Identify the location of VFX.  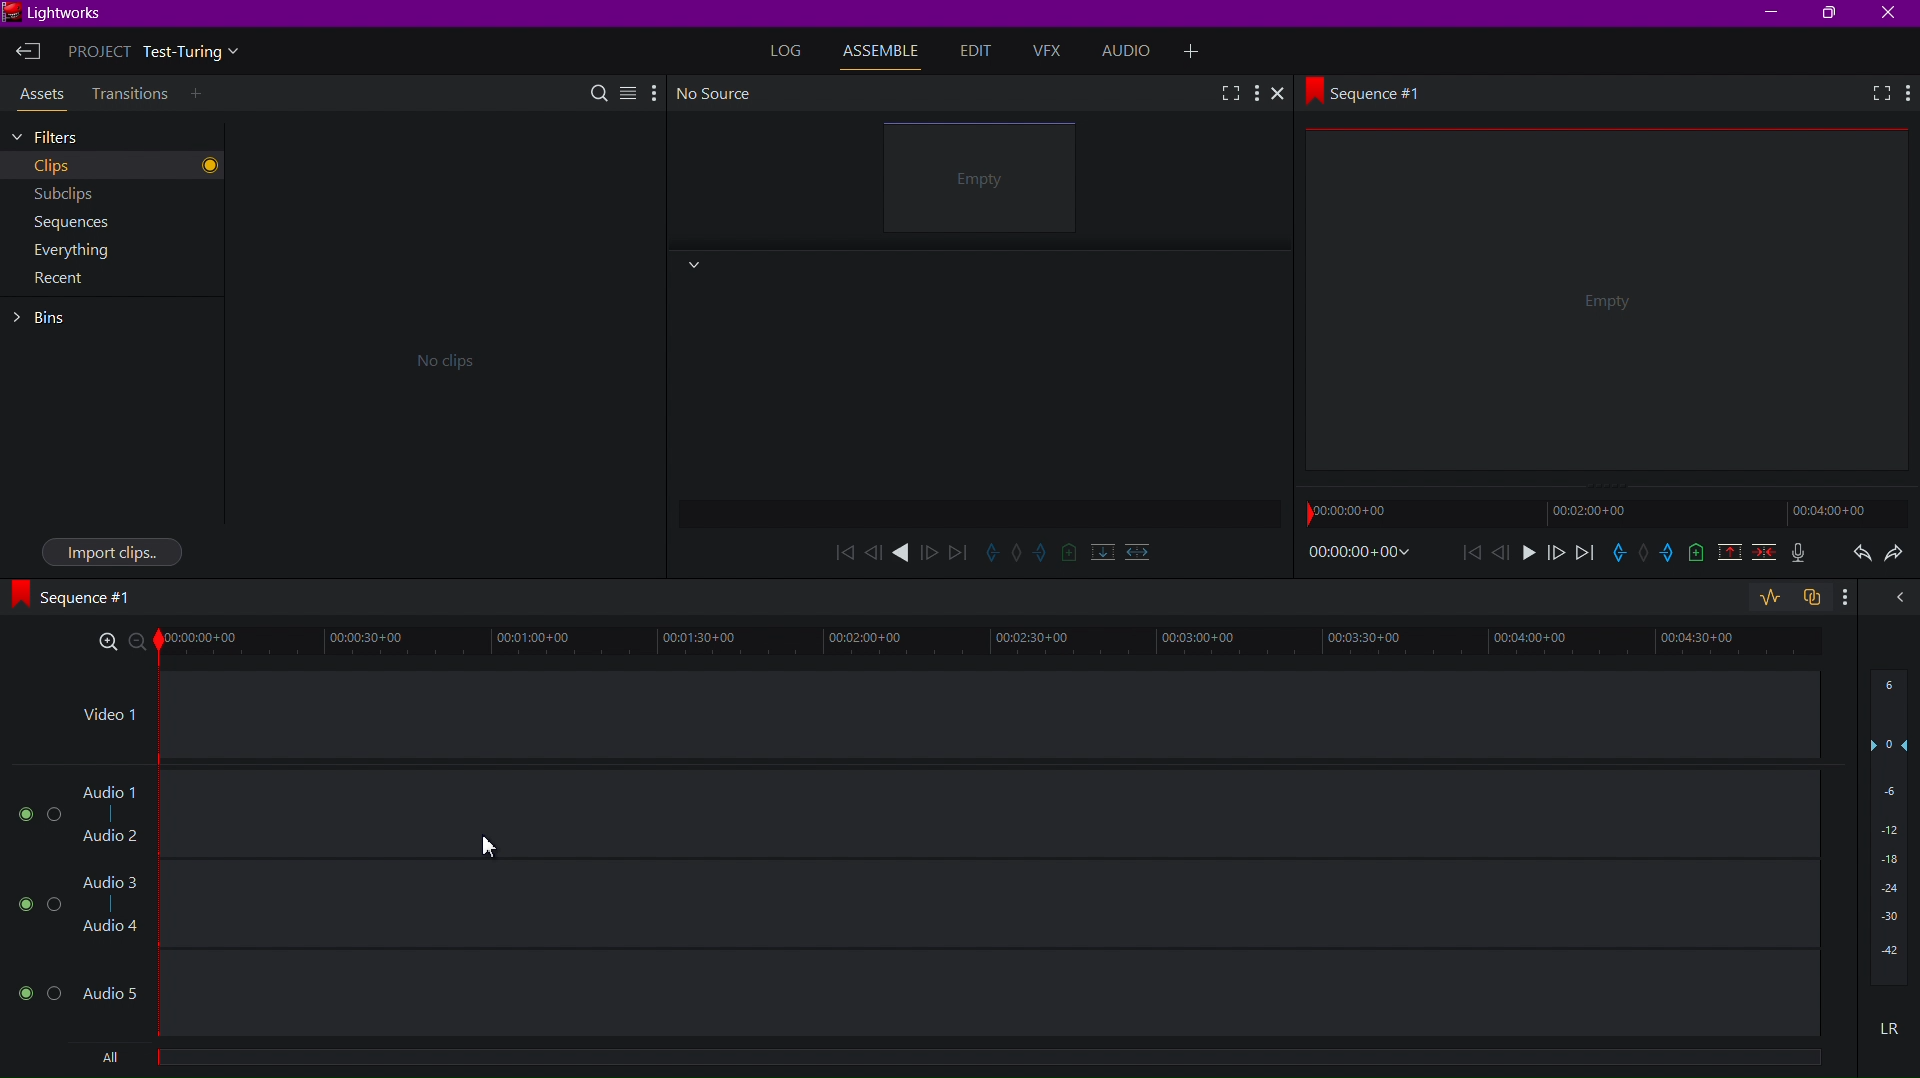
(1052, 52).